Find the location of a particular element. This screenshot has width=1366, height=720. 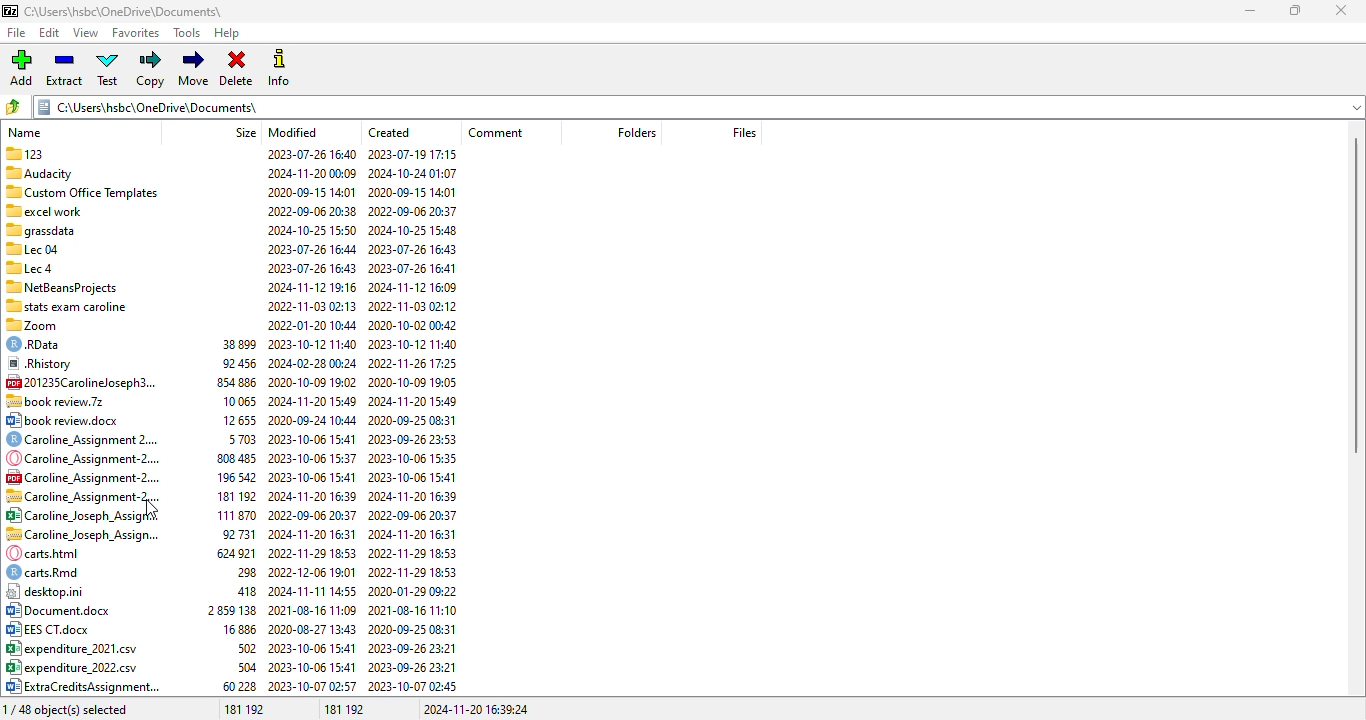

| ™1 Custom Office Templates 2020-09-15 14:01 2020-09-15 14:01 is located at coordinates (228, 191).